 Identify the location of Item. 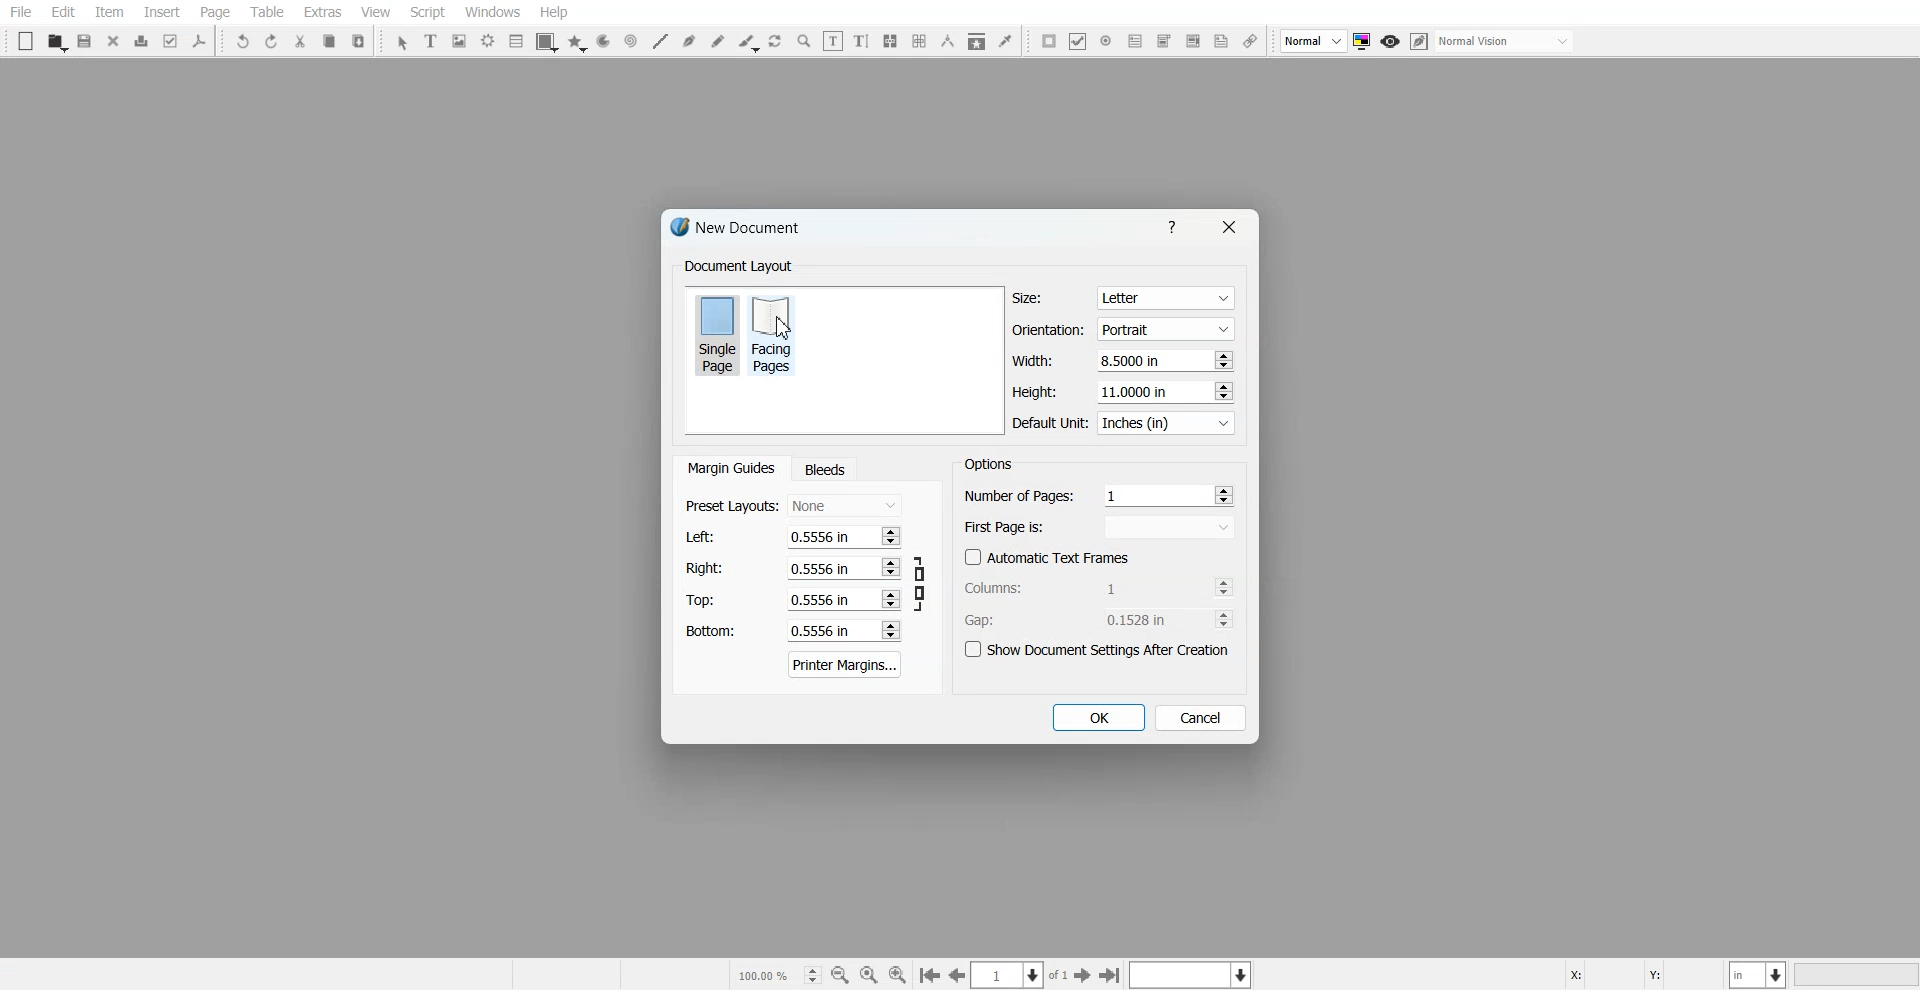
(109, 13).